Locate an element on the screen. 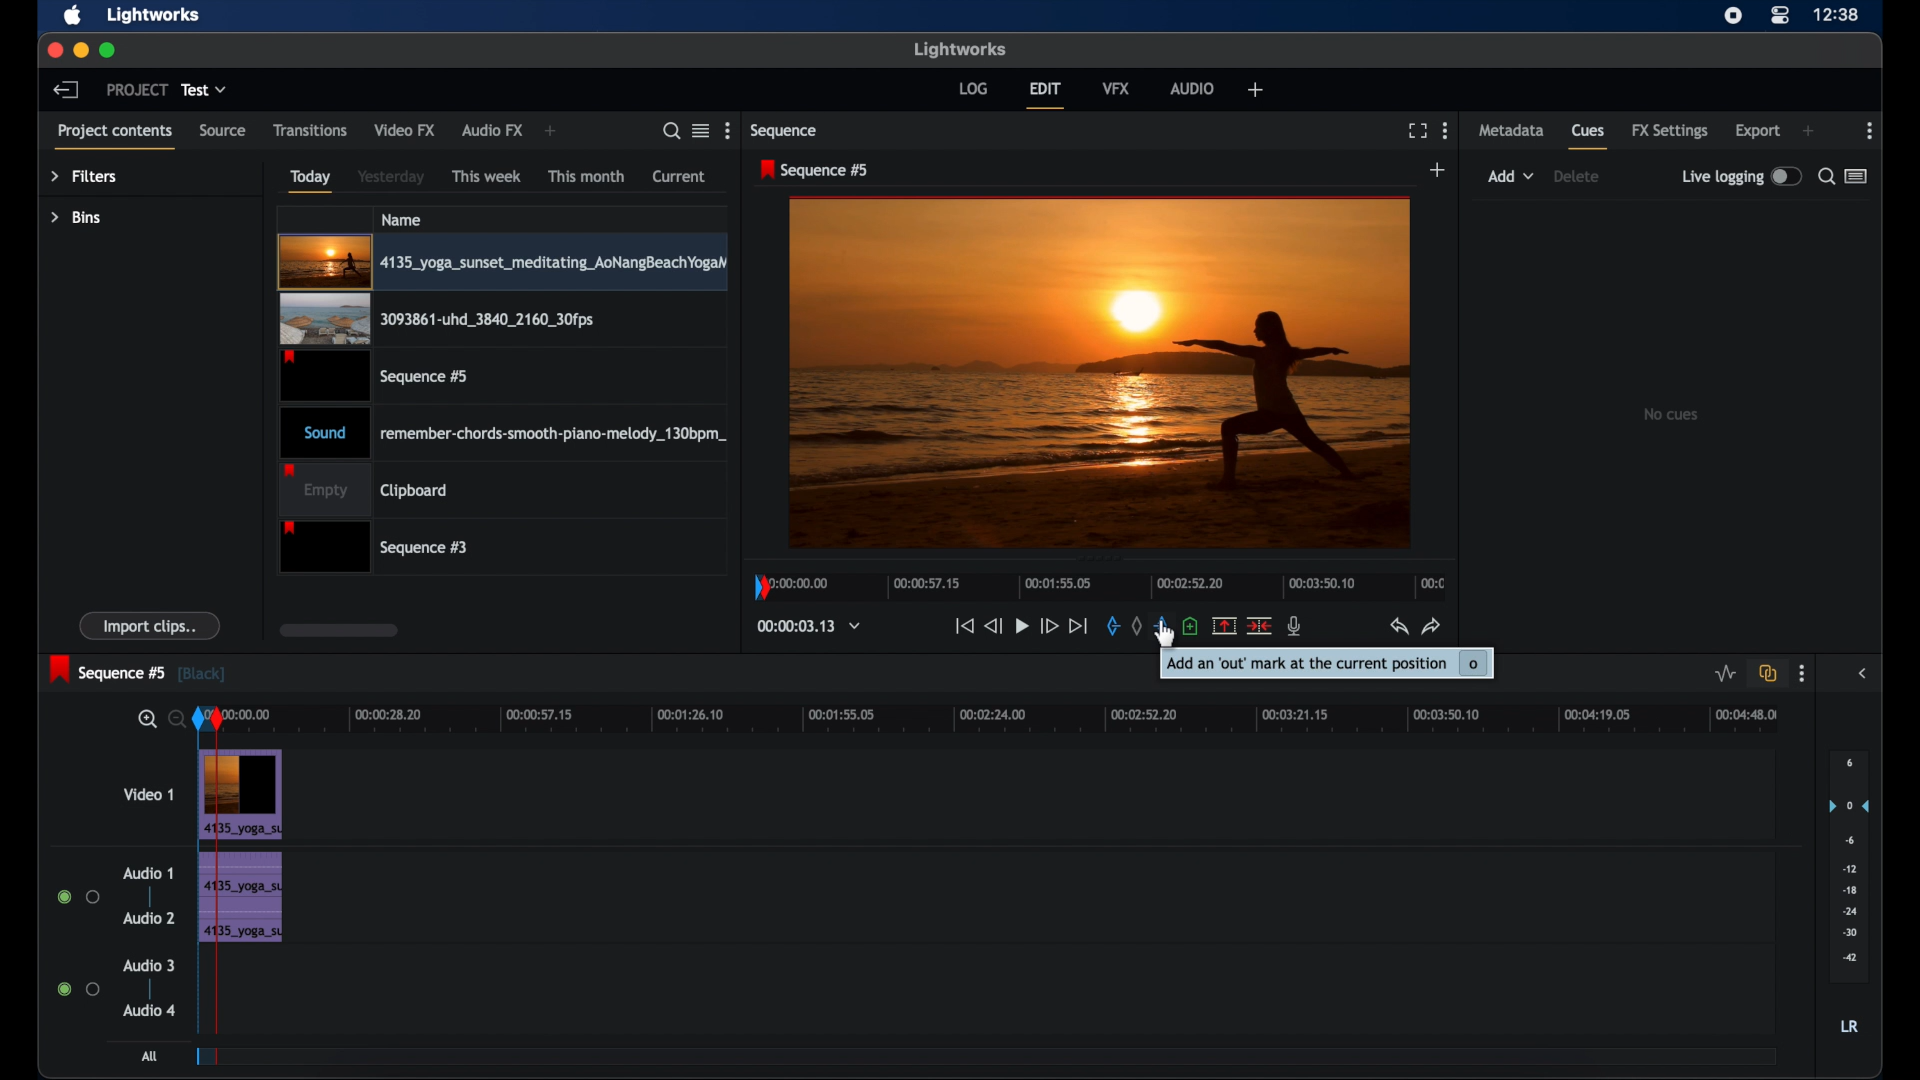 This screenshot has height=1080, width=1920. toggle between listened tile view is located at coordinates (701, 131).